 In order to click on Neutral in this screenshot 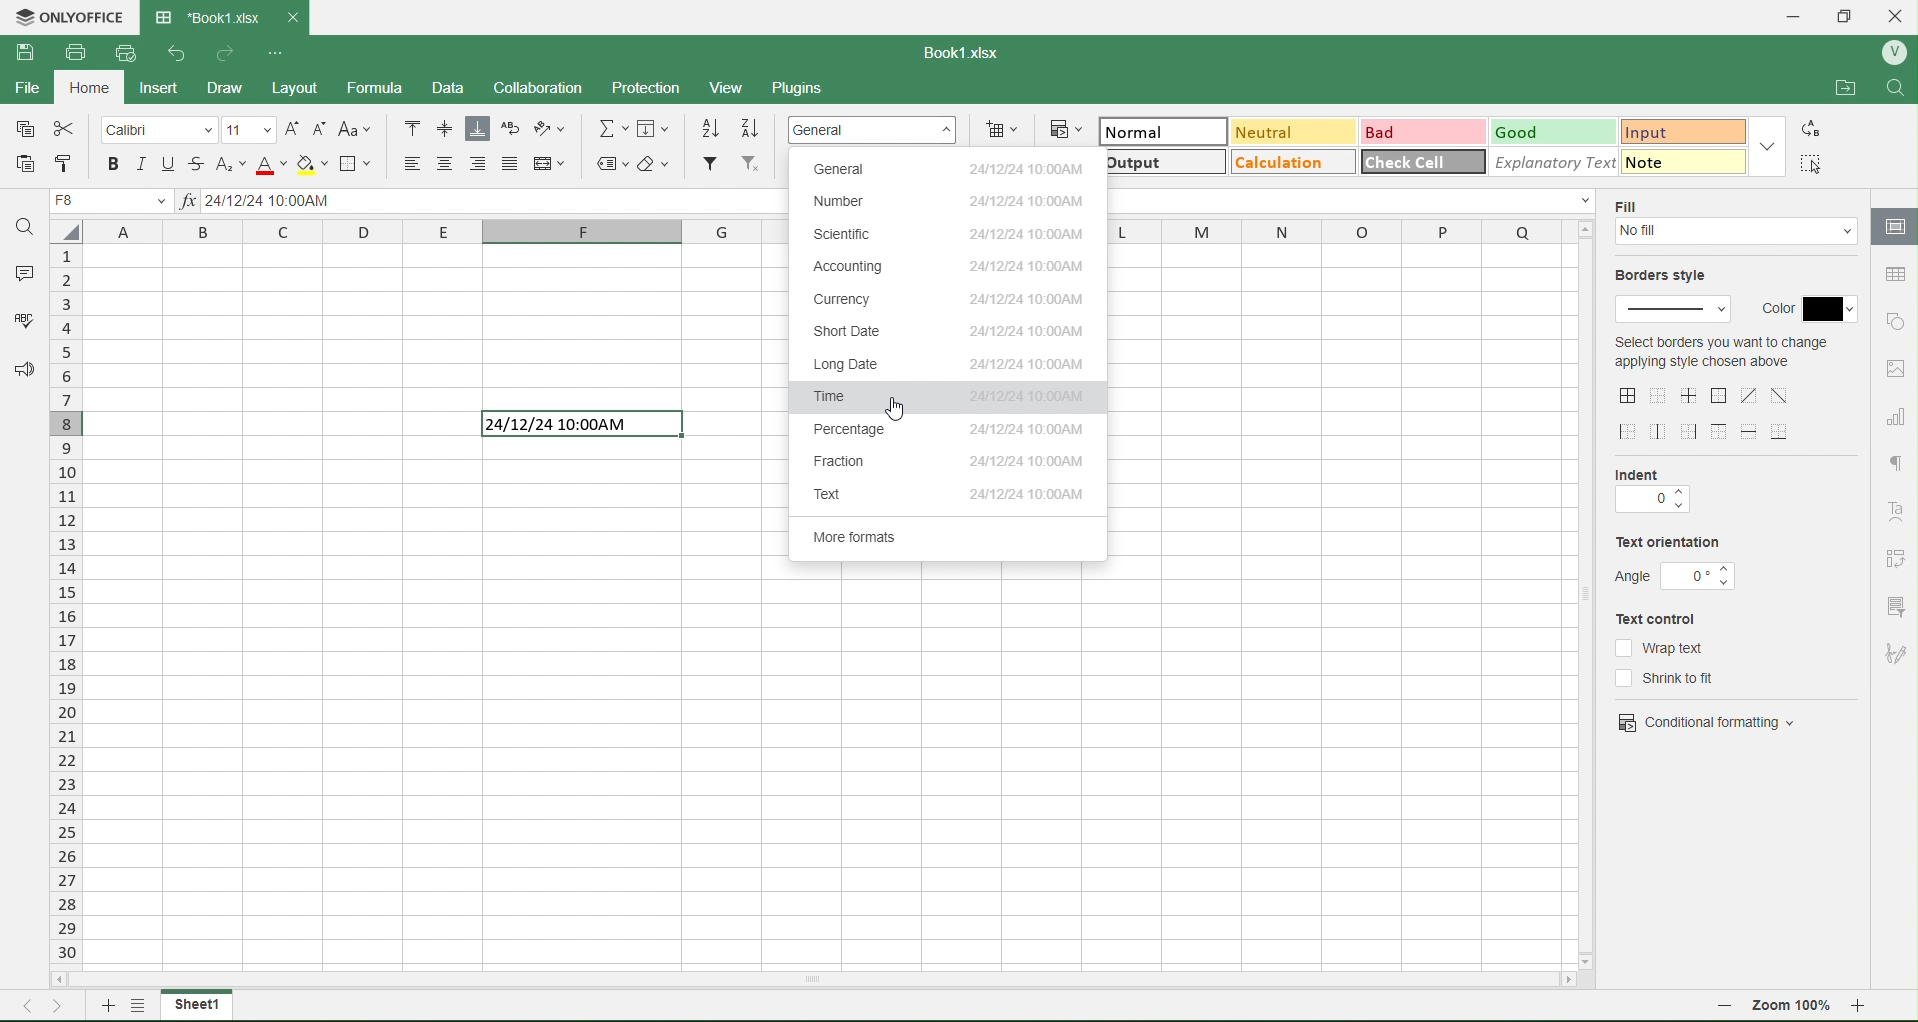, I will do `click(1264, 132)`.